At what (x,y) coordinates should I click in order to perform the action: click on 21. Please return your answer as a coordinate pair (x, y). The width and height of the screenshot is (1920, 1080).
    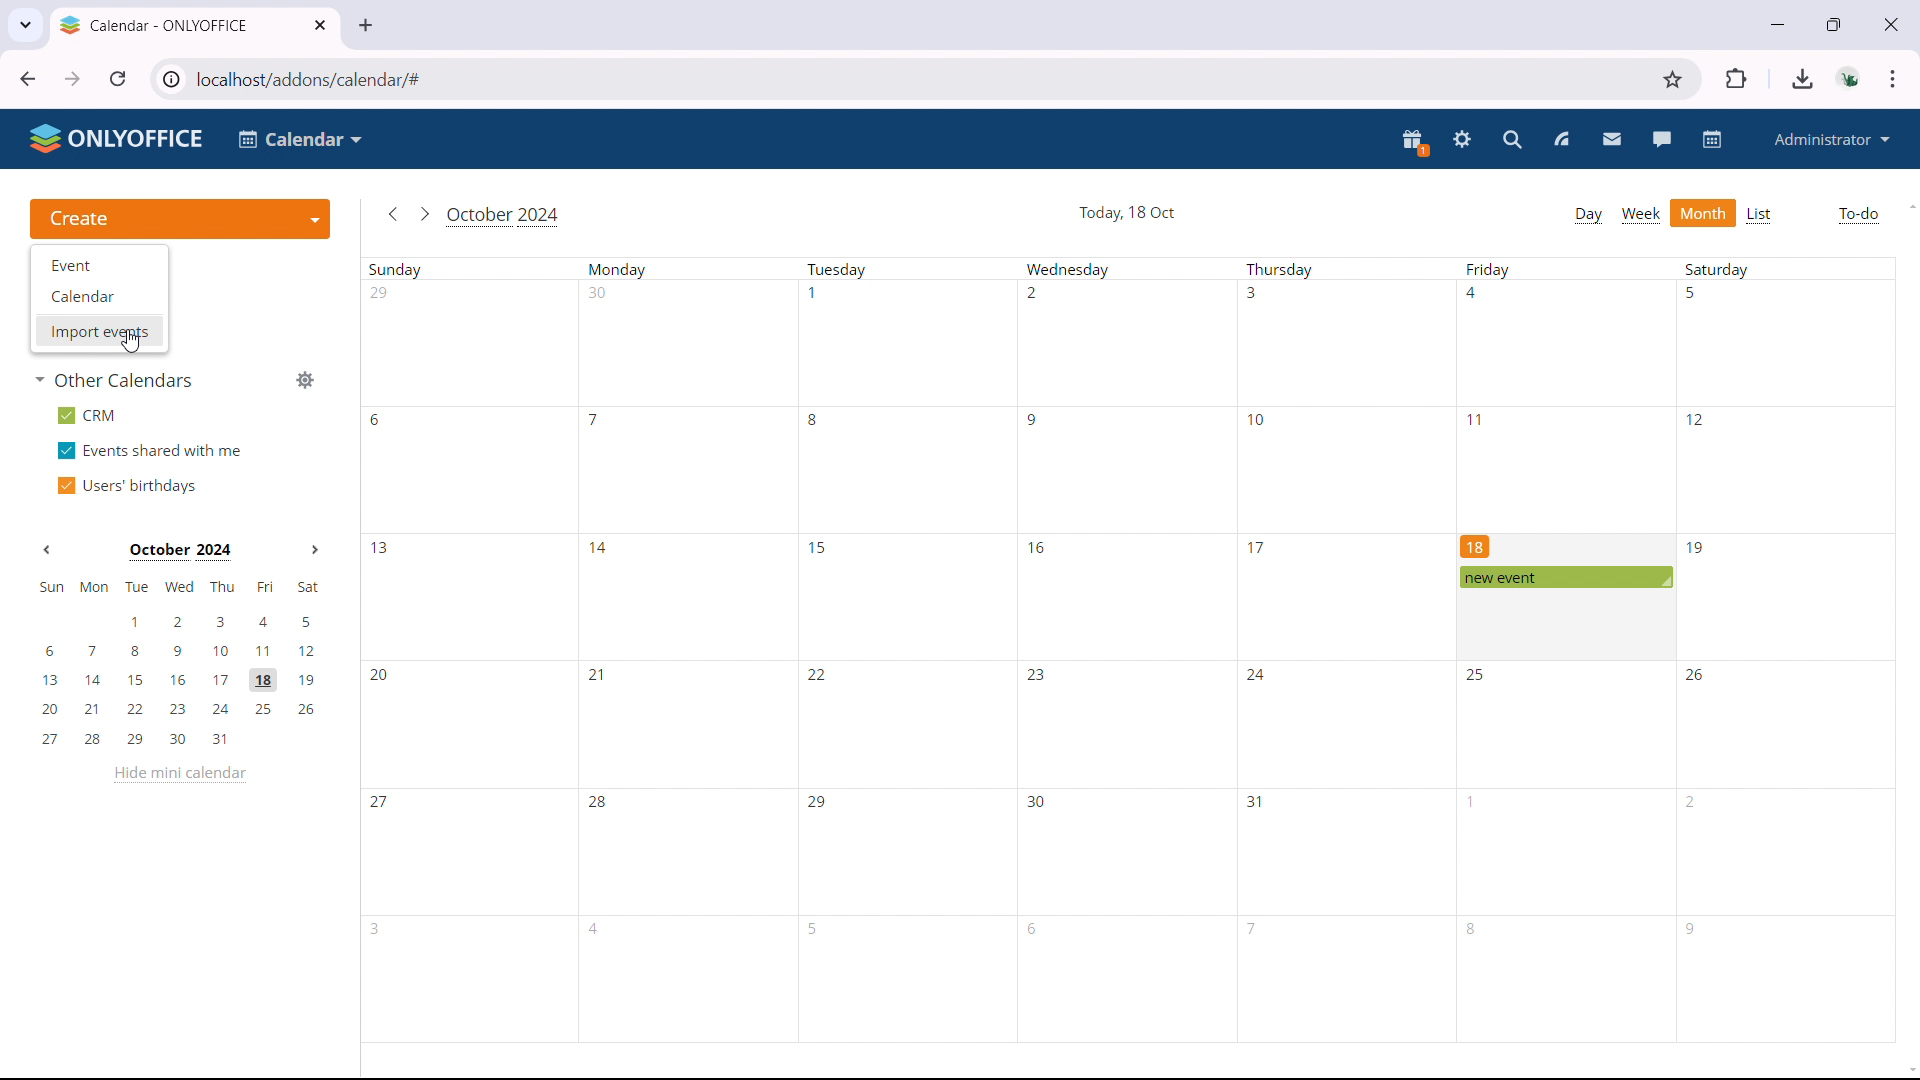
    Looking at the image, I should click on (594, 673).